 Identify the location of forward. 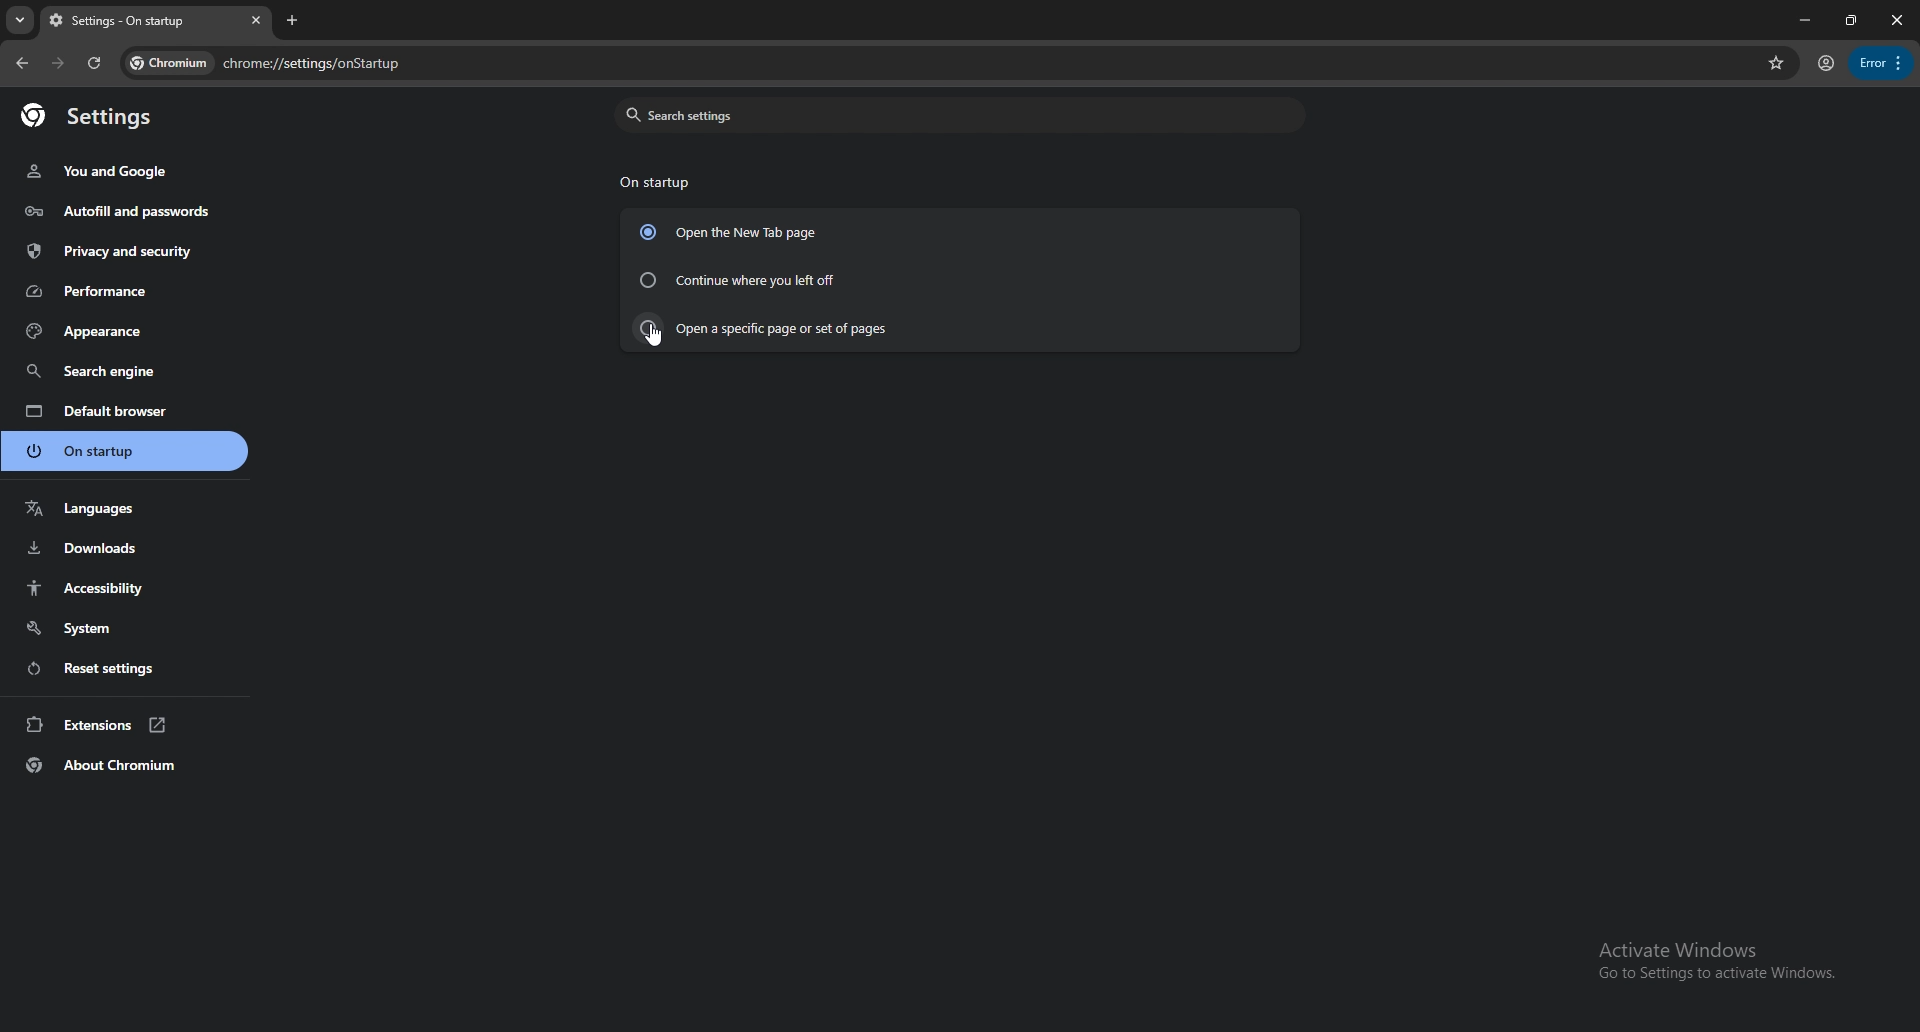
(58, 64).